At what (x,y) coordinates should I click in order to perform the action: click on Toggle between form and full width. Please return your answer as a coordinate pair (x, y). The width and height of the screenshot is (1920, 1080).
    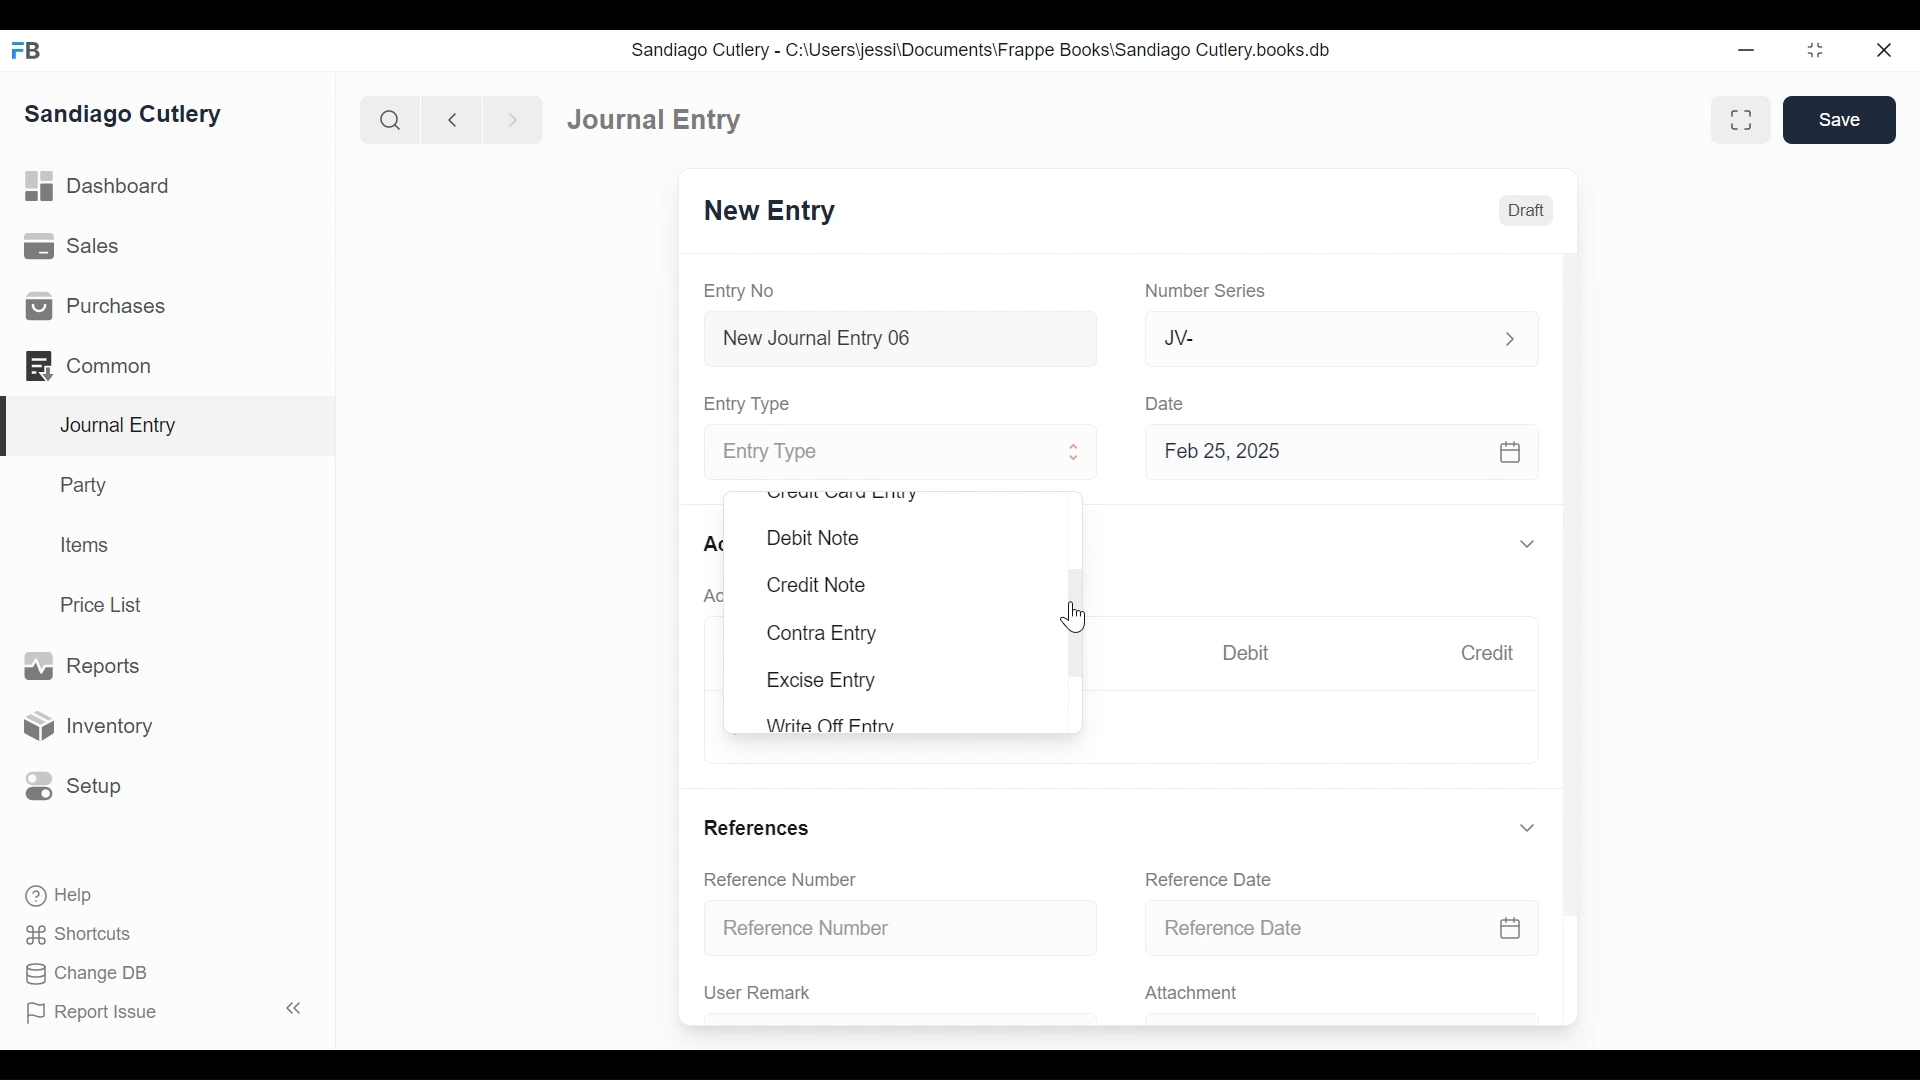
    Looking at the image, I should click on (1741, 120).